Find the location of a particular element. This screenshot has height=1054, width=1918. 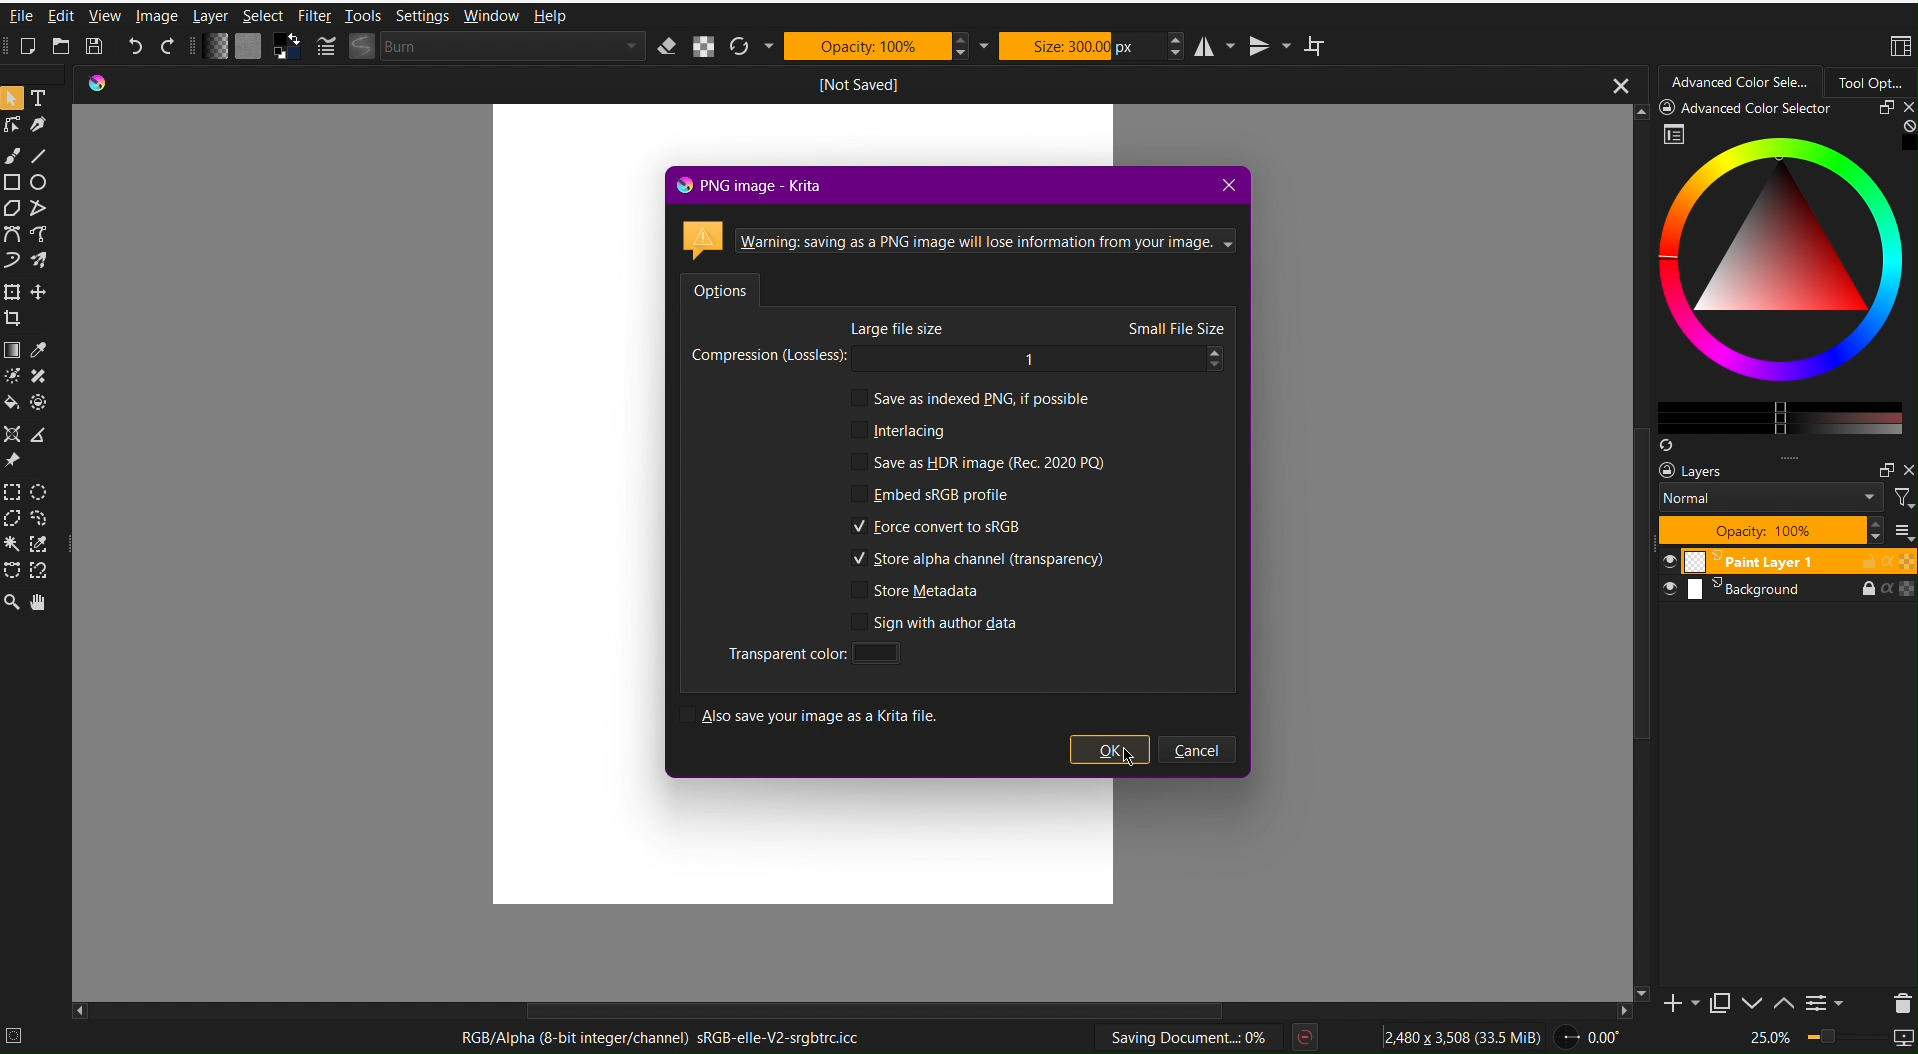

File is located at coordinates (20, 19).